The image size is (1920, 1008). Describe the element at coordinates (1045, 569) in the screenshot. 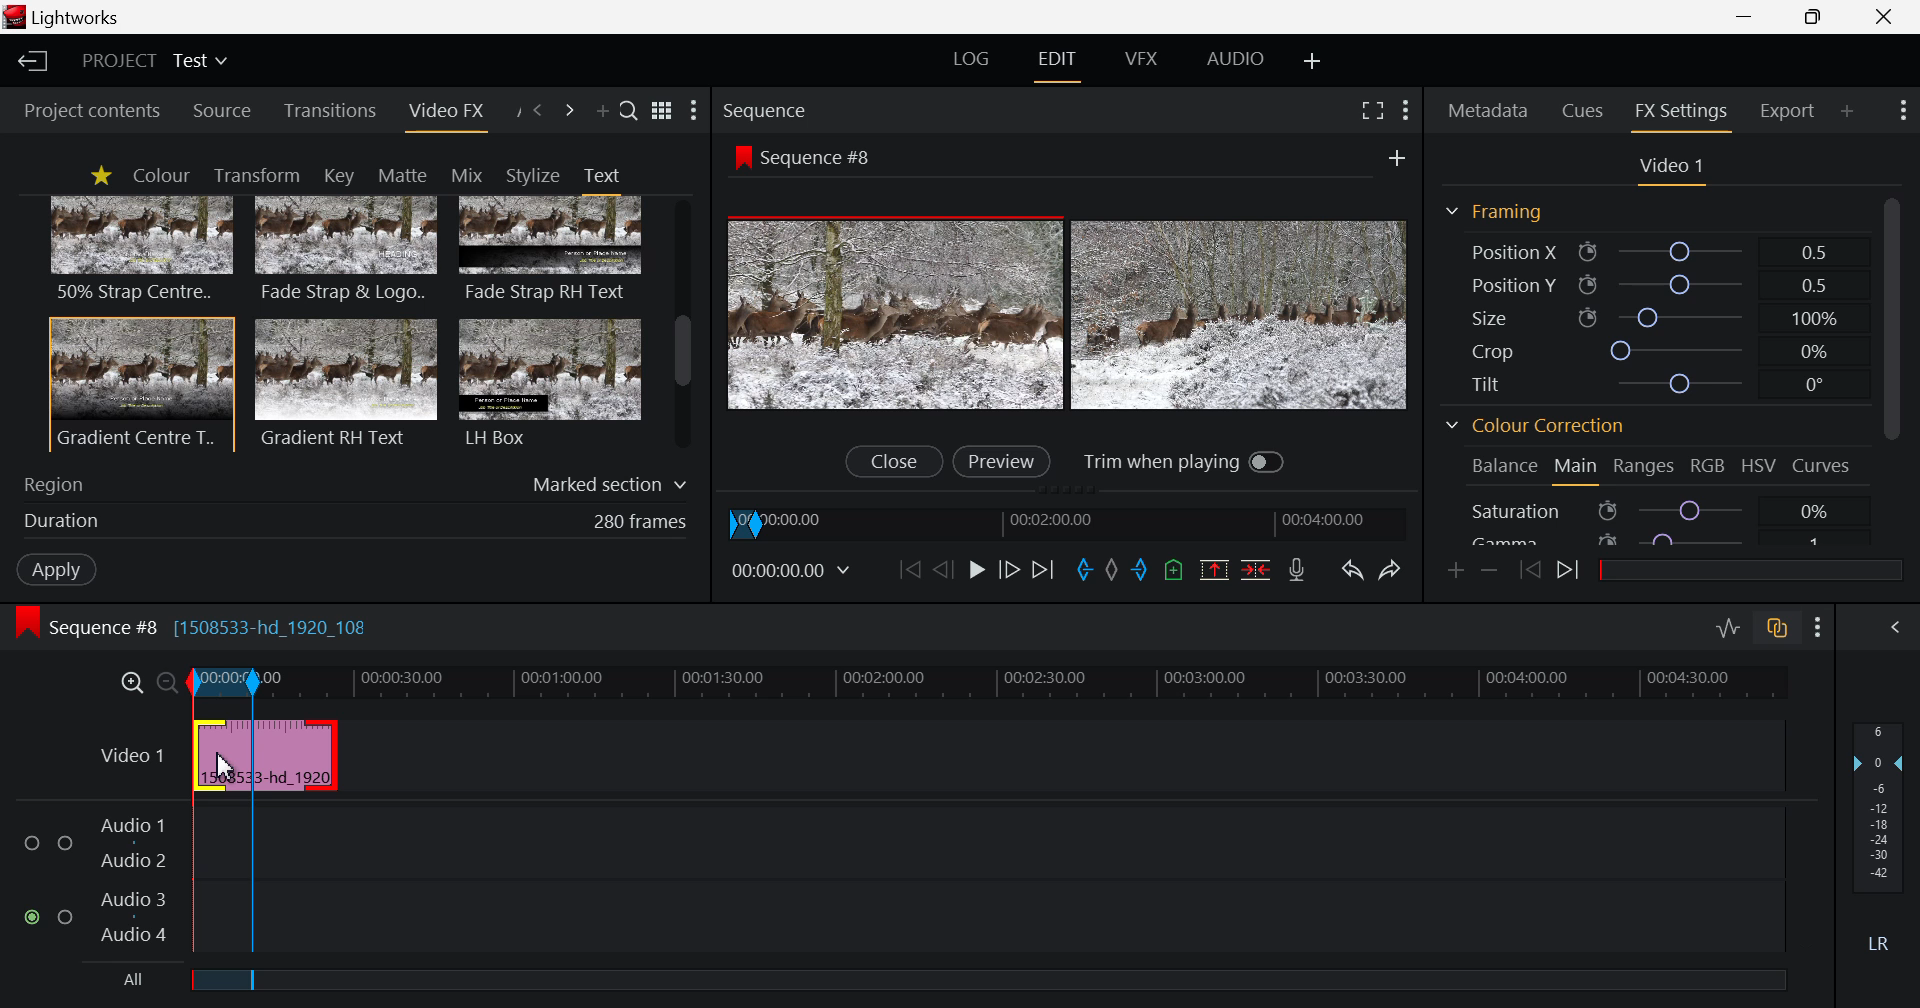

I see `To End` at that location.